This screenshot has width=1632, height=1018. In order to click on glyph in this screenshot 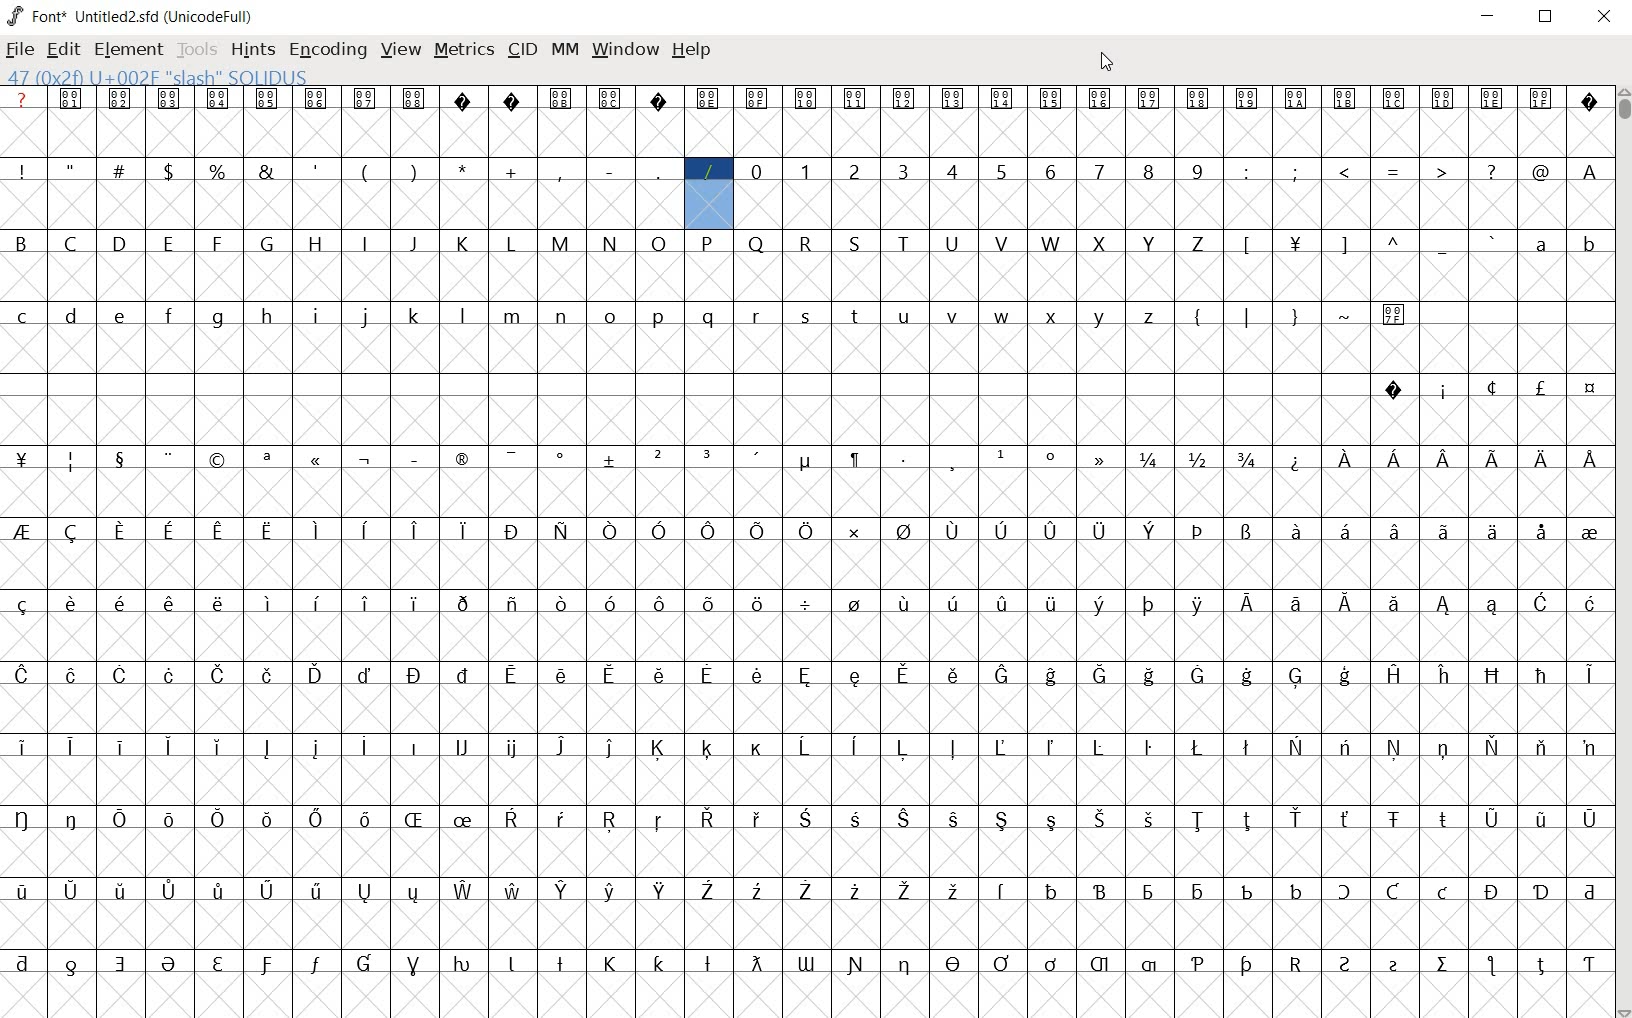, I will do `click(708, 818)`.